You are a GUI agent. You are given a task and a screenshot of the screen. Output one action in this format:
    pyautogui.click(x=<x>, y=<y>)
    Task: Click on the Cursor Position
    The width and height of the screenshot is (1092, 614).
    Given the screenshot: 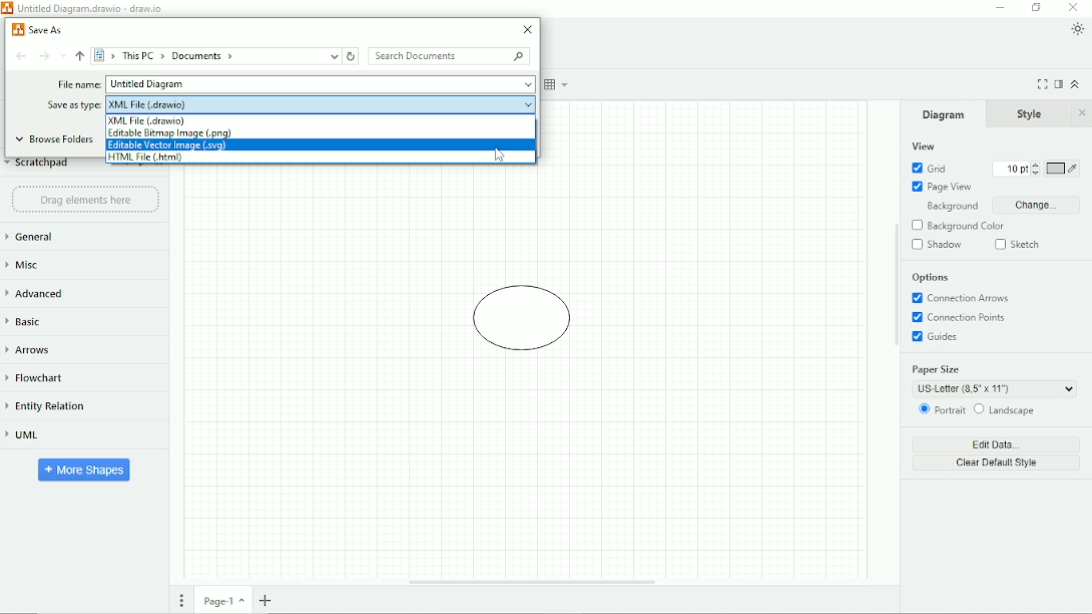 What is the action you would take?
    pyautogui.click(x=498, y=155)
    